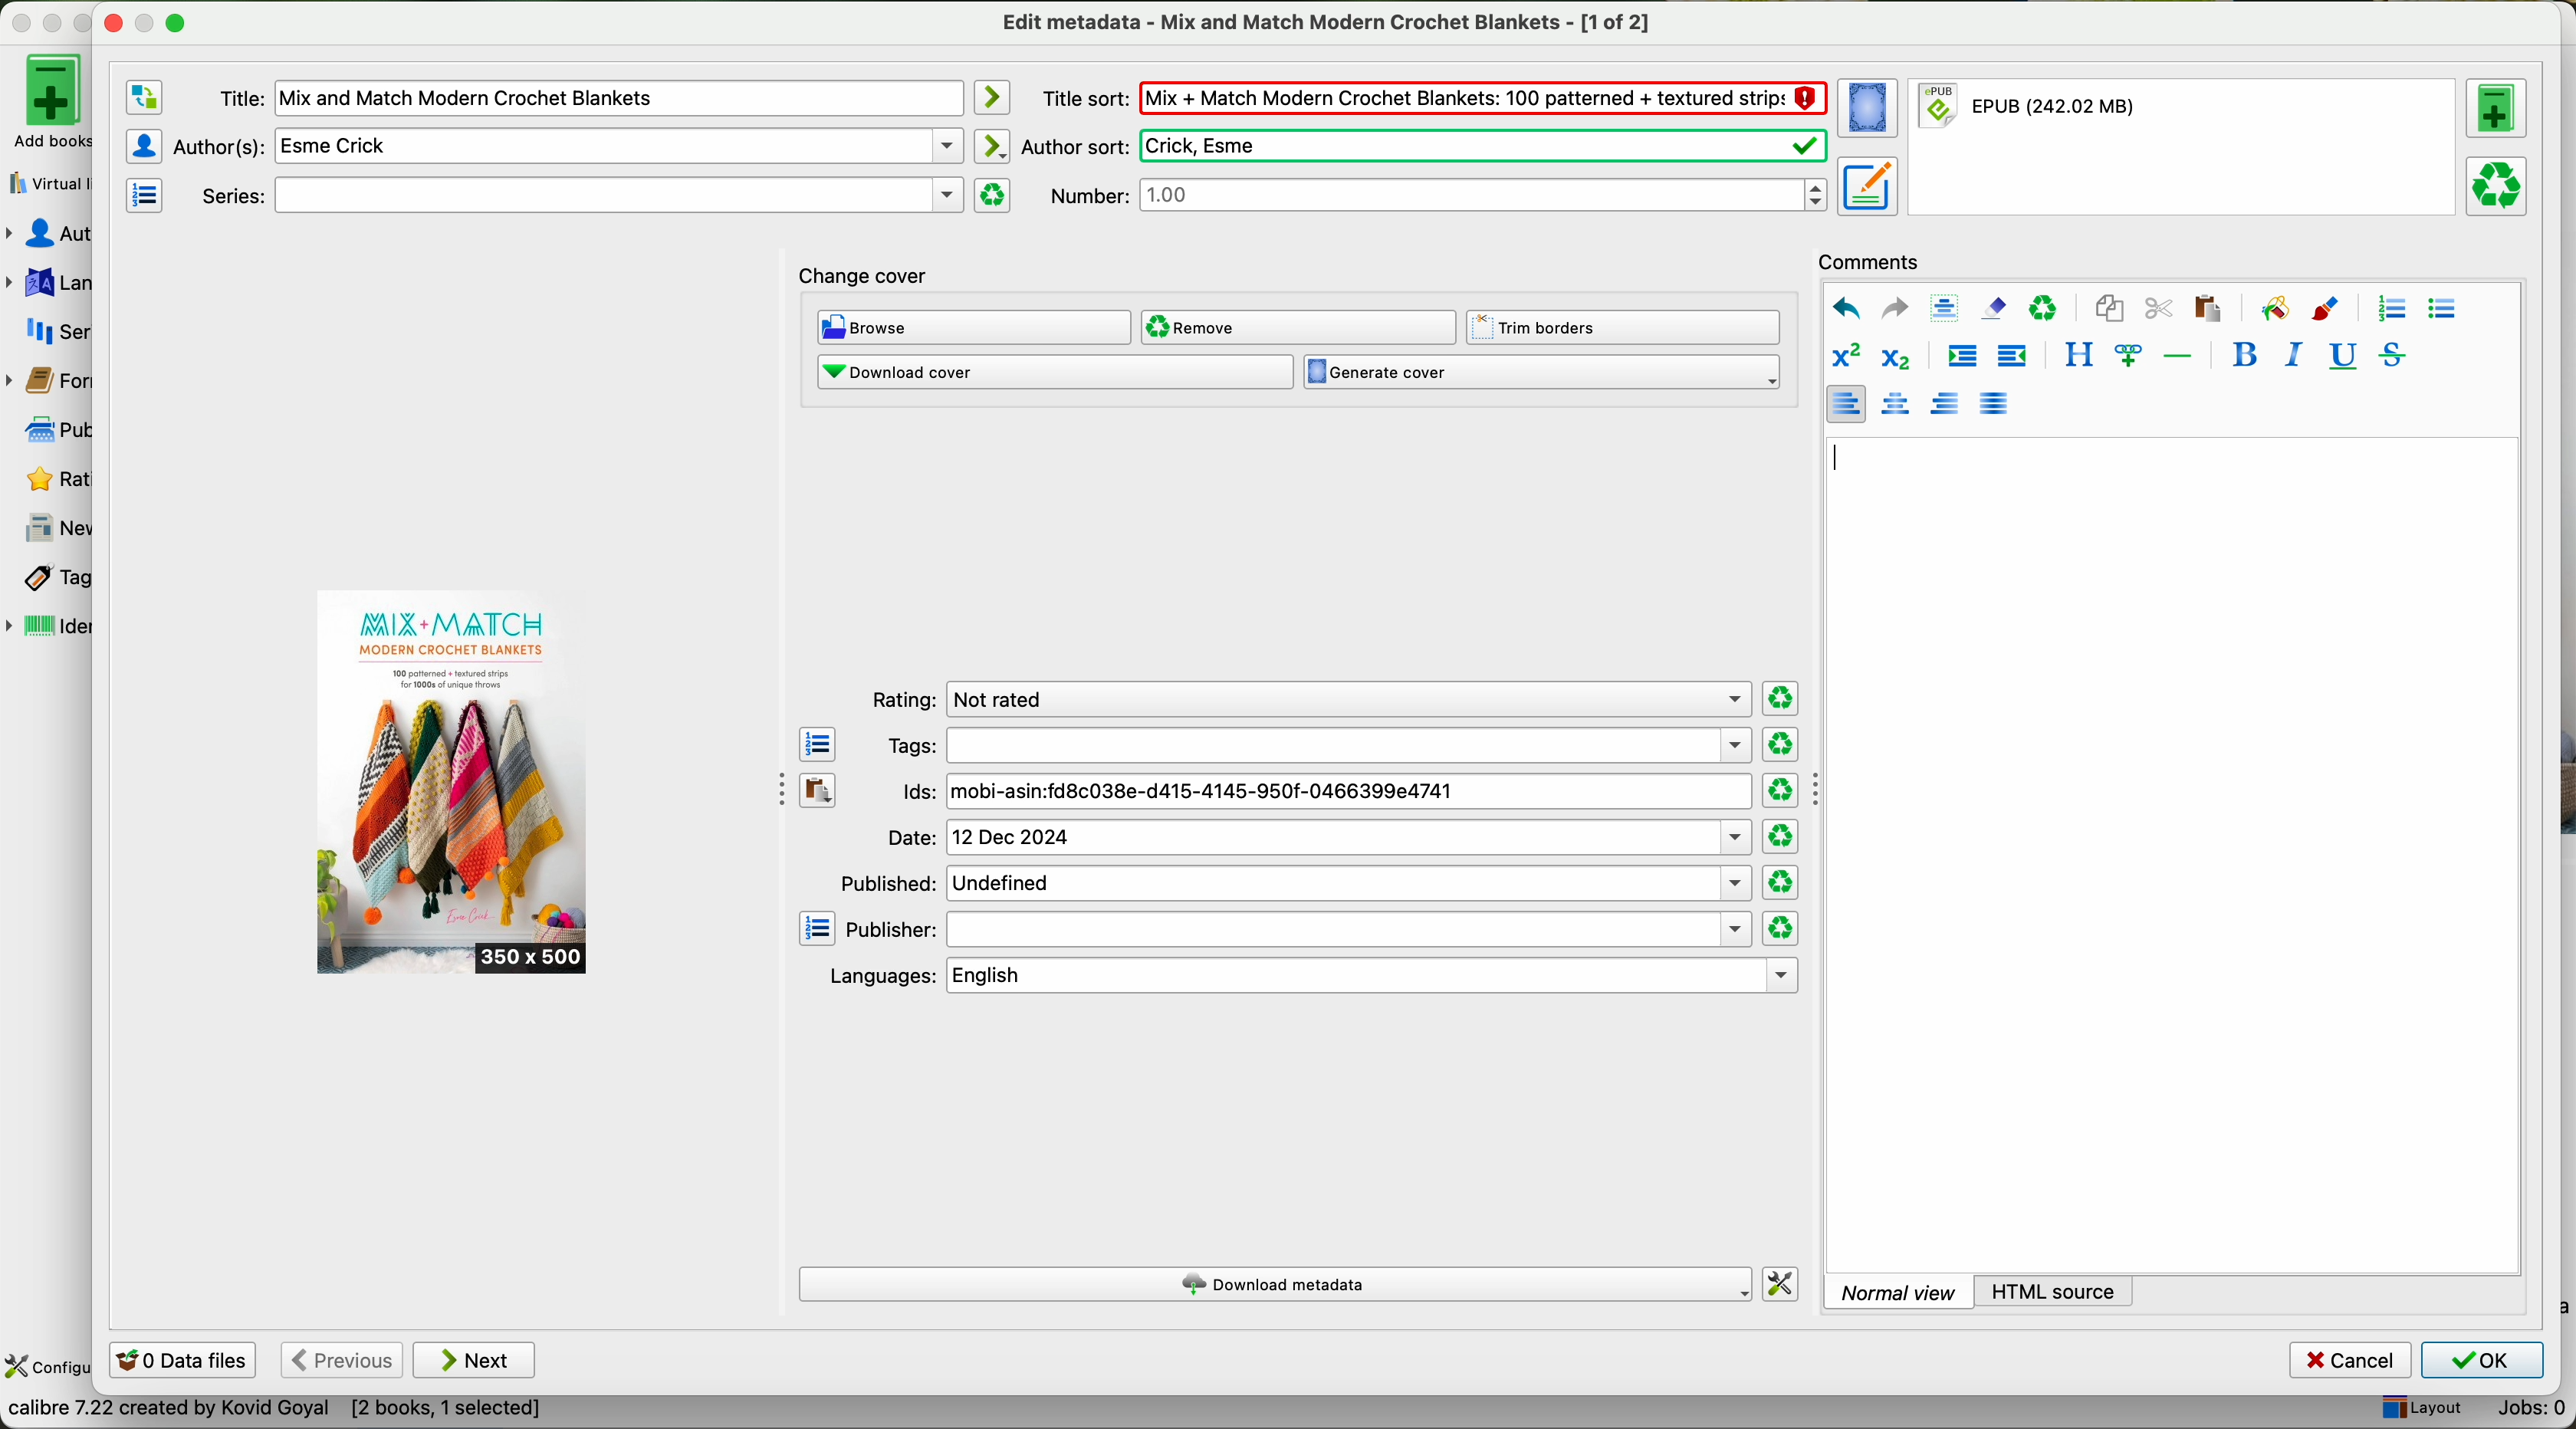 The height and width of the screenshot is (1429, 2576). I want to click on undo, so click(1846, 309).